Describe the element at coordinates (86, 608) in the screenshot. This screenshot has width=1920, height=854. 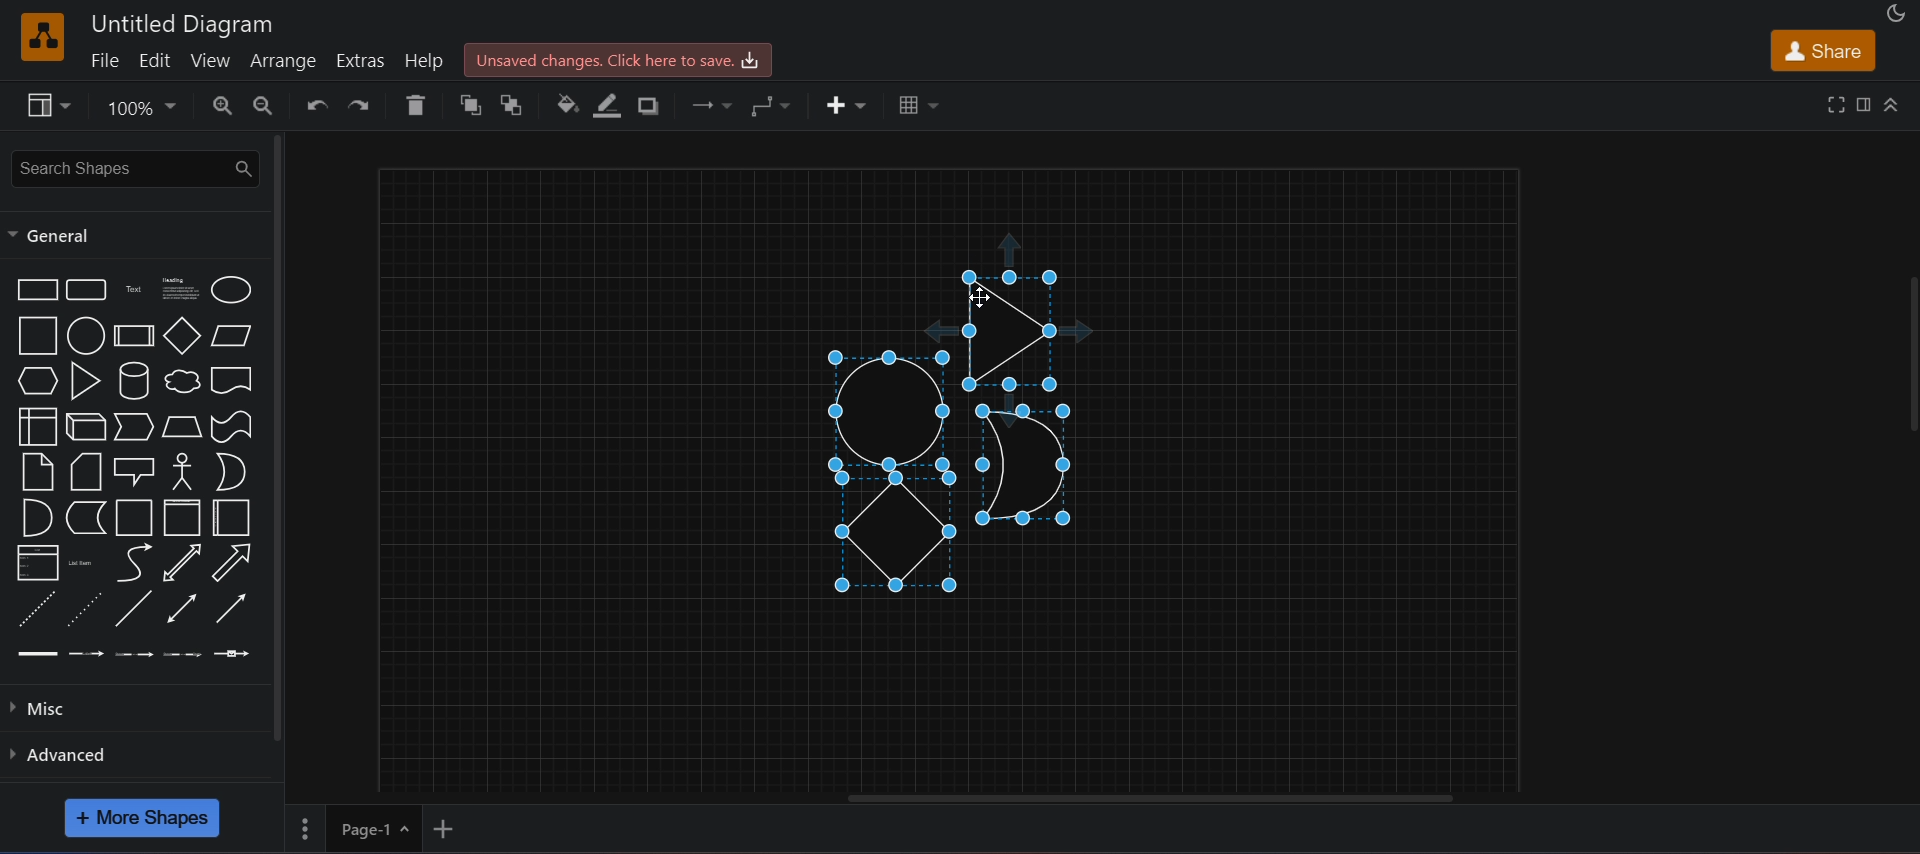
I see `dotted line` at that location.